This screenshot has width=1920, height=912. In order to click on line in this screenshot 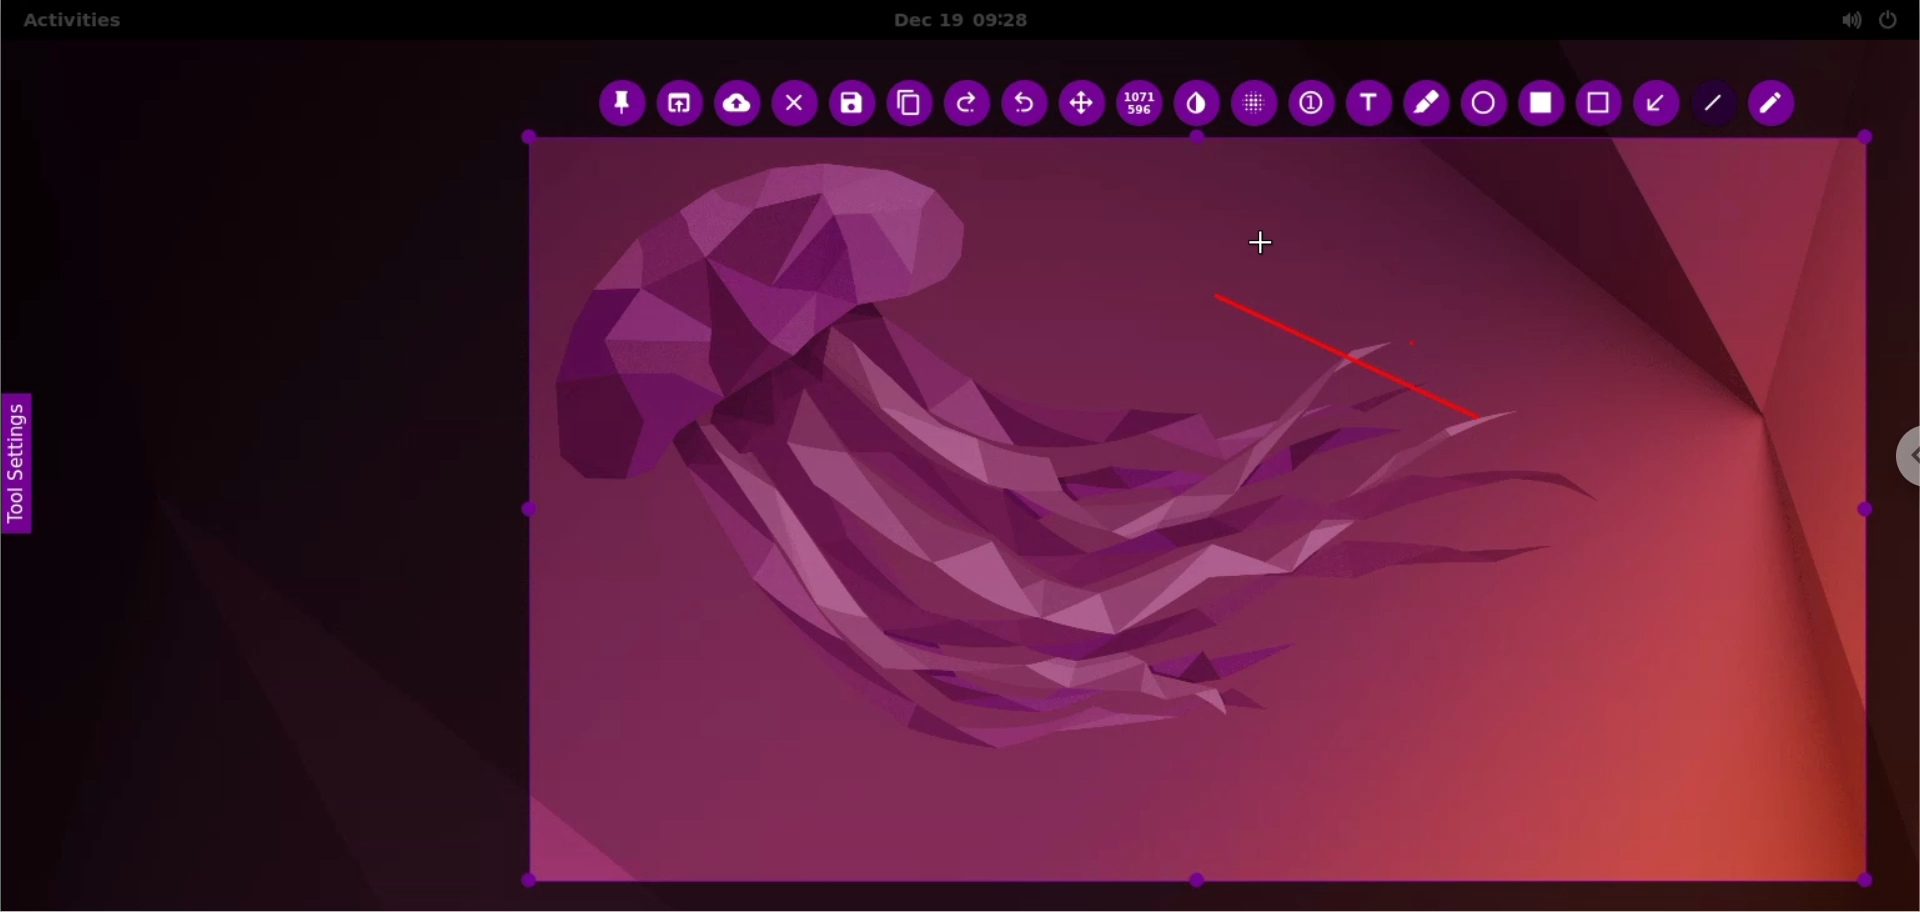, I will do `click(1340, 352)`.